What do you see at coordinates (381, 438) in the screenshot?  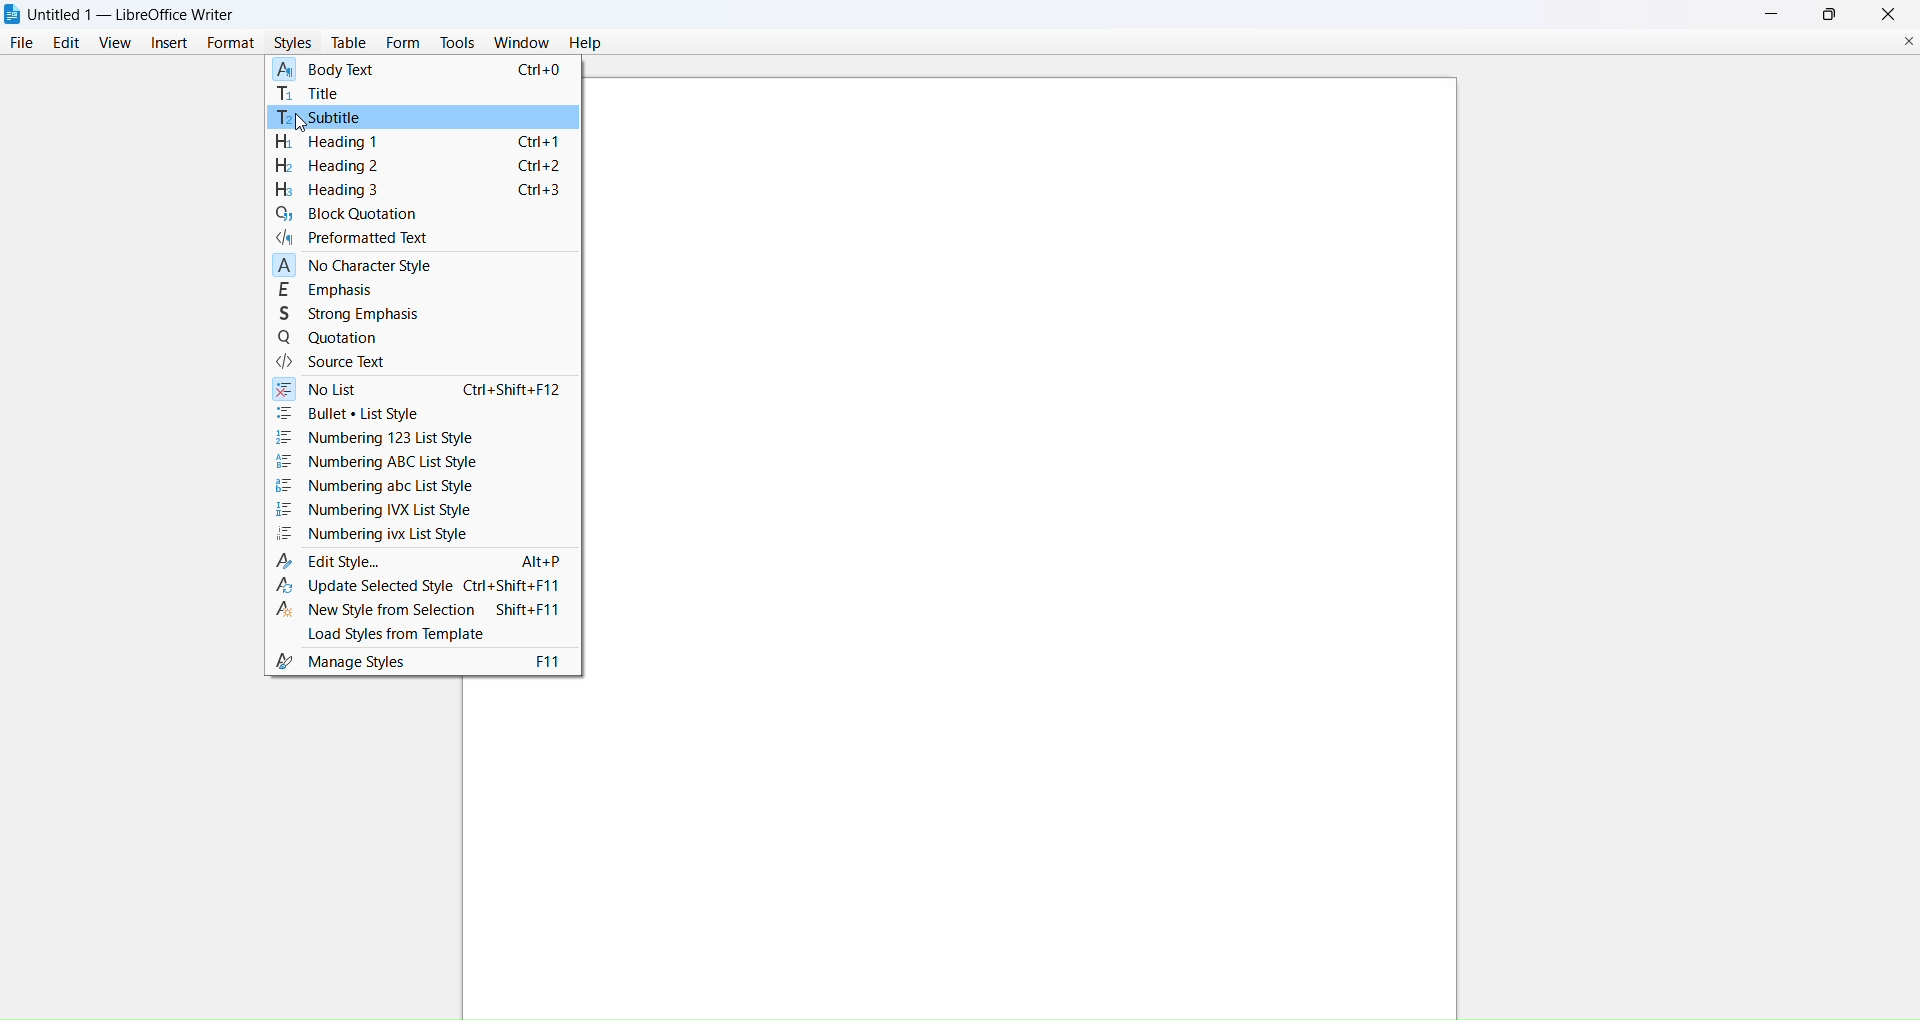 I see `numbering 123 list style` at bounding box center [381, 438].